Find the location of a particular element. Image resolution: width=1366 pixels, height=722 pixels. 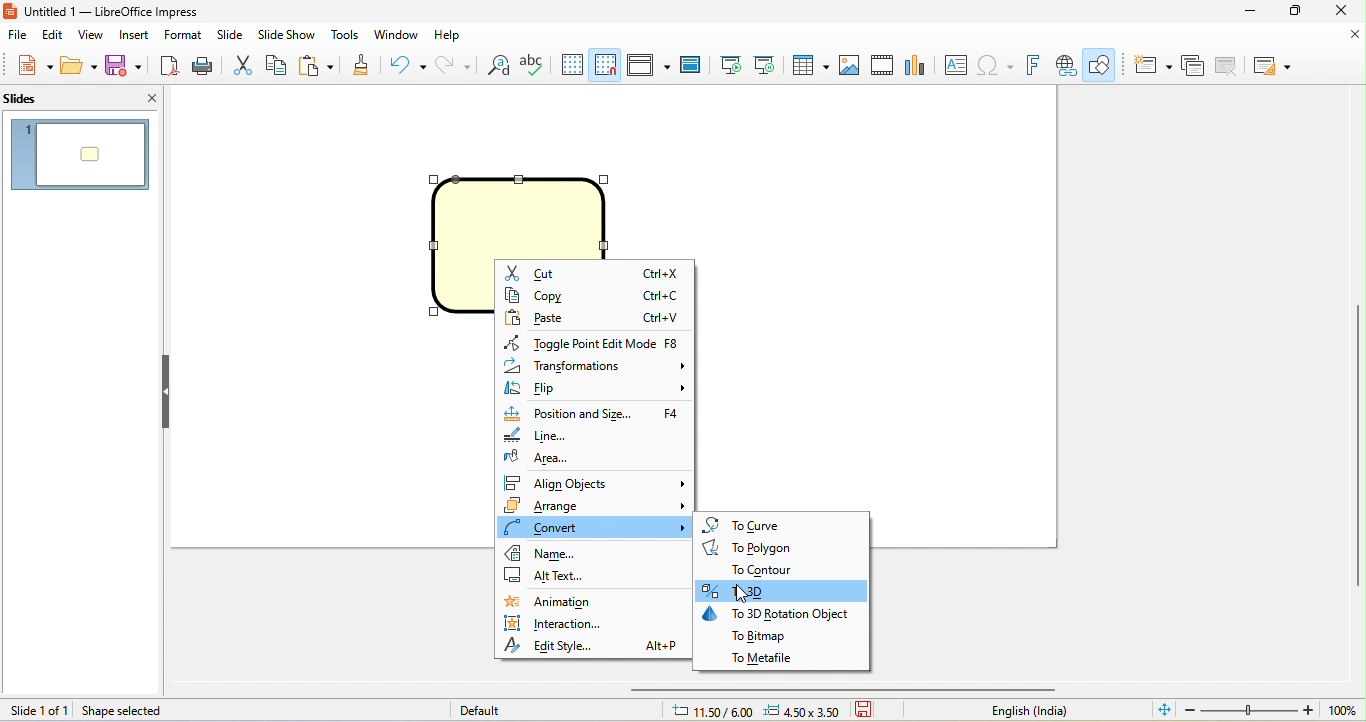

to curve is located at coordinates (750, 525).